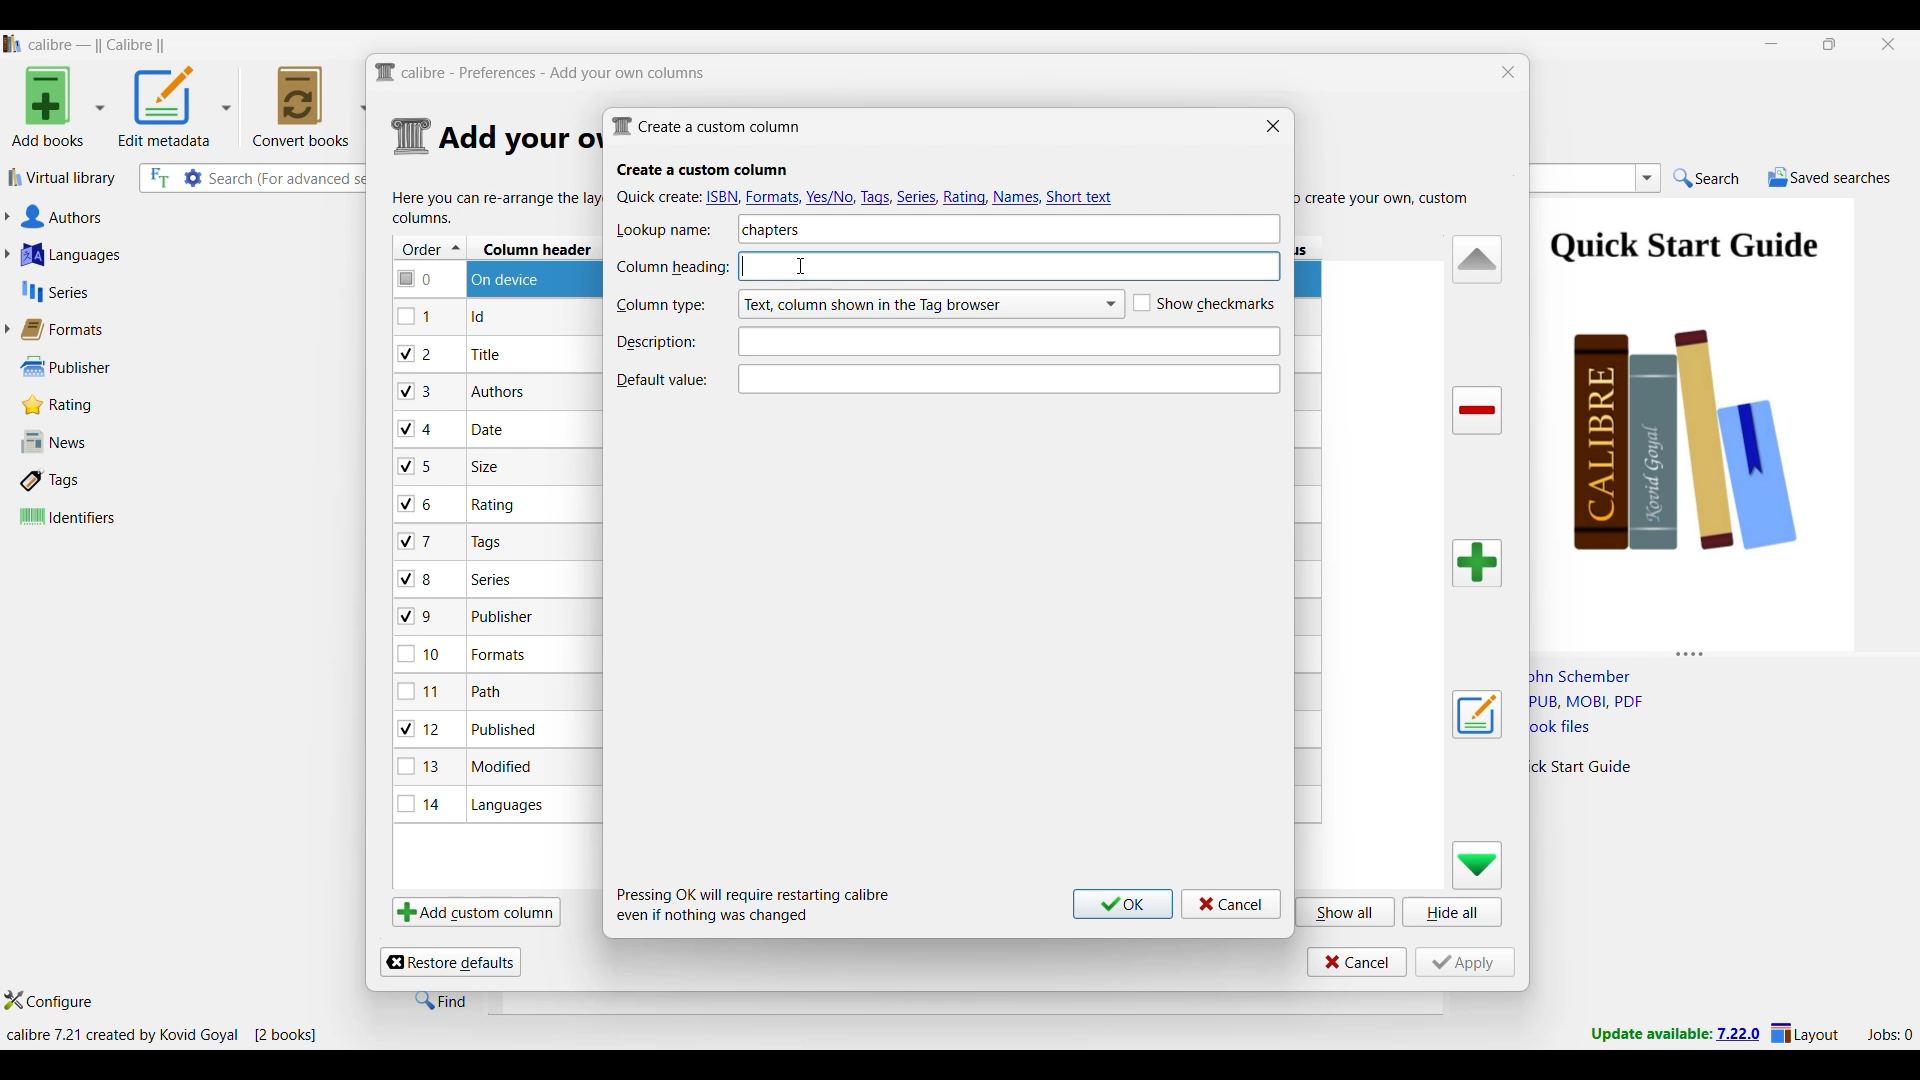 The width and height of the screenshot is (1920, 1080). Describe the element at coordinates (476, 911) in the screenshot. I see `Add custom column` at that location.